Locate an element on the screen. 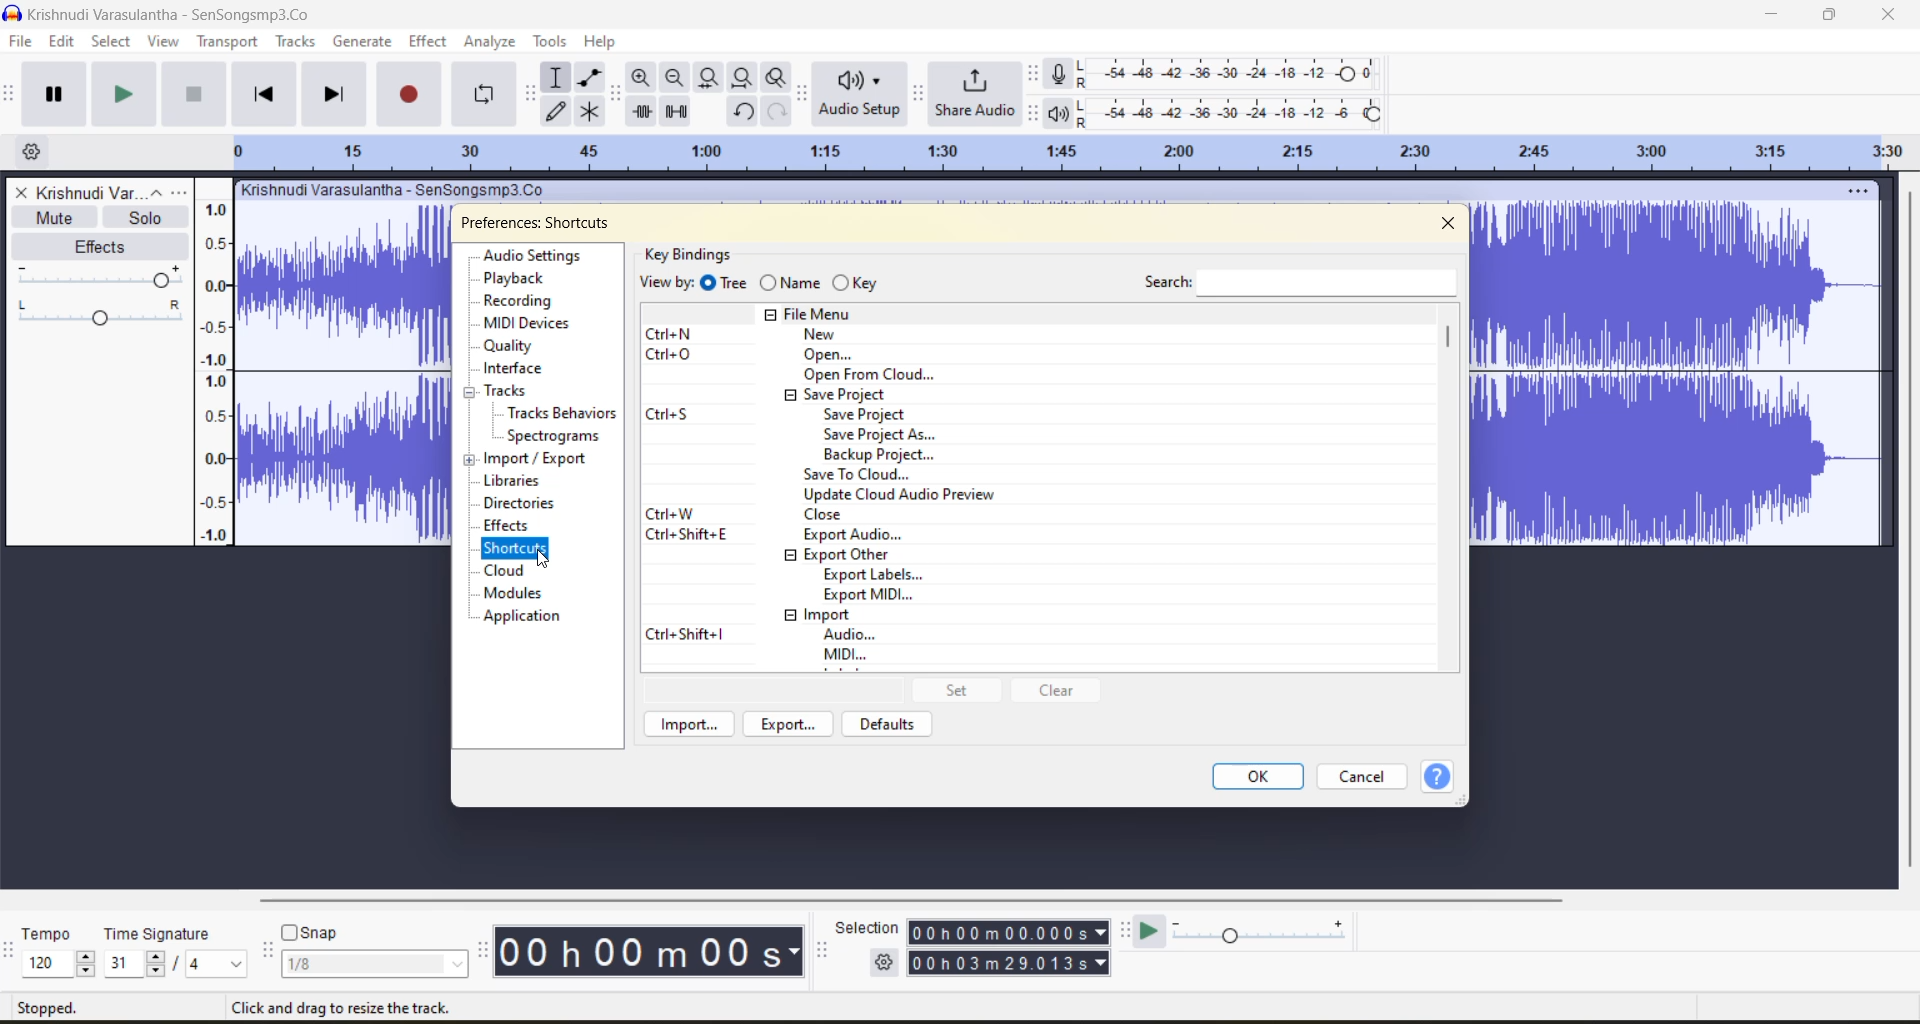 Image resolution: width=1920 pixels, height=1024 pixels. tracks behaviours is located at coordinates (563, 413).